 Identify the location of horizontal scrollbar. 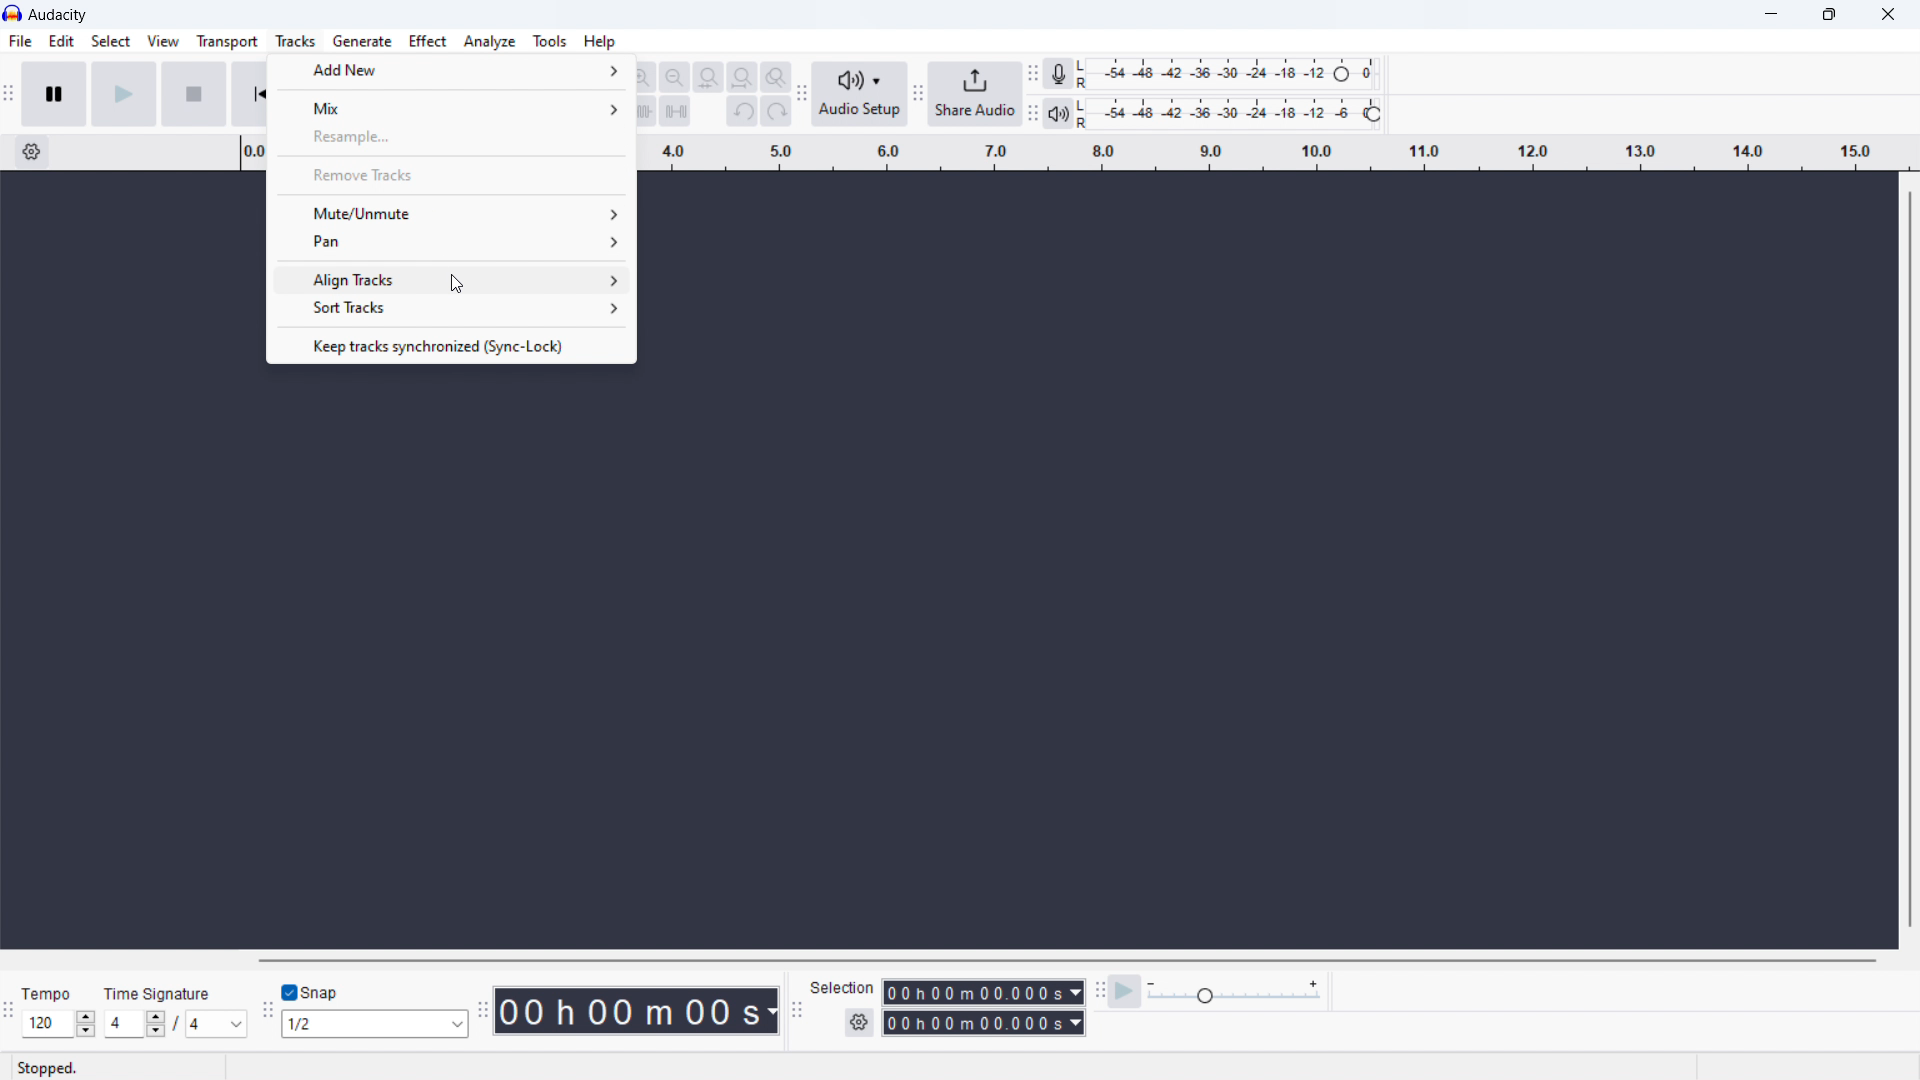
(1066, 960).